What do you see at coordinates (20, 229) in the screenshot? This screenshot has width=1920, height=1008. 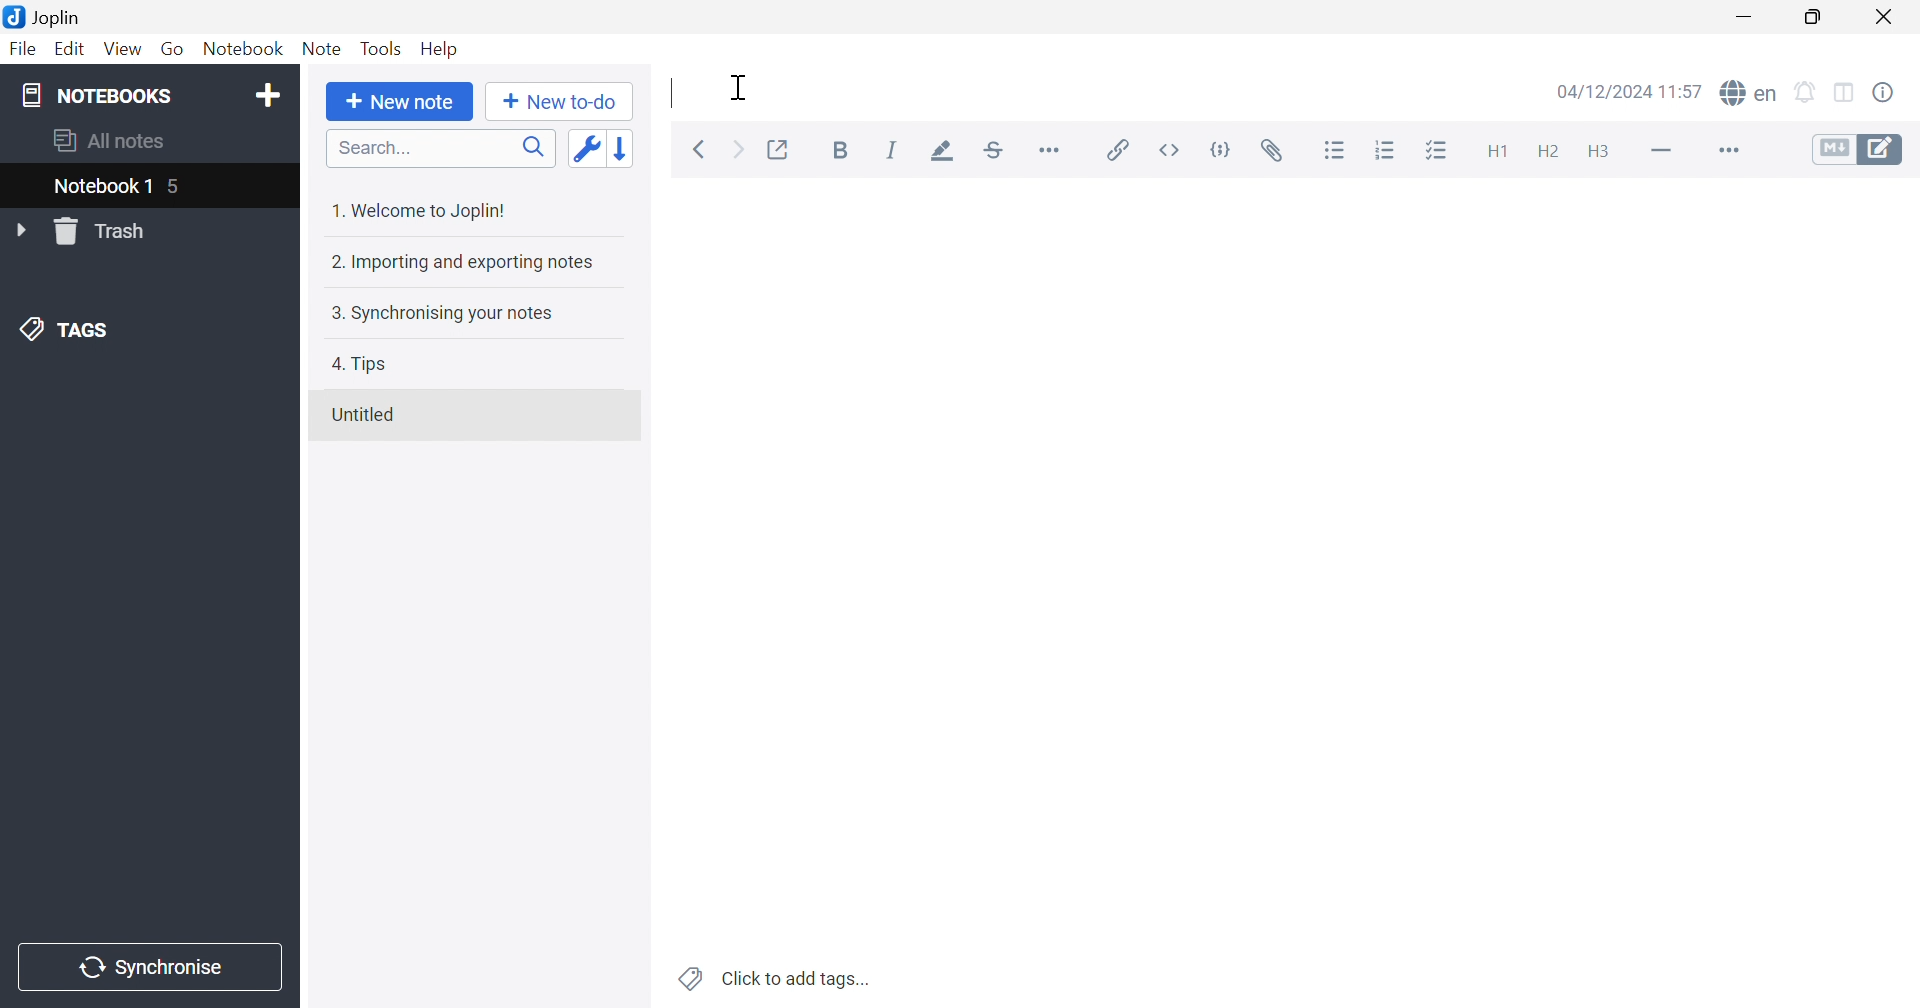 I see `Drop Down` at bounding box center [20, 229].